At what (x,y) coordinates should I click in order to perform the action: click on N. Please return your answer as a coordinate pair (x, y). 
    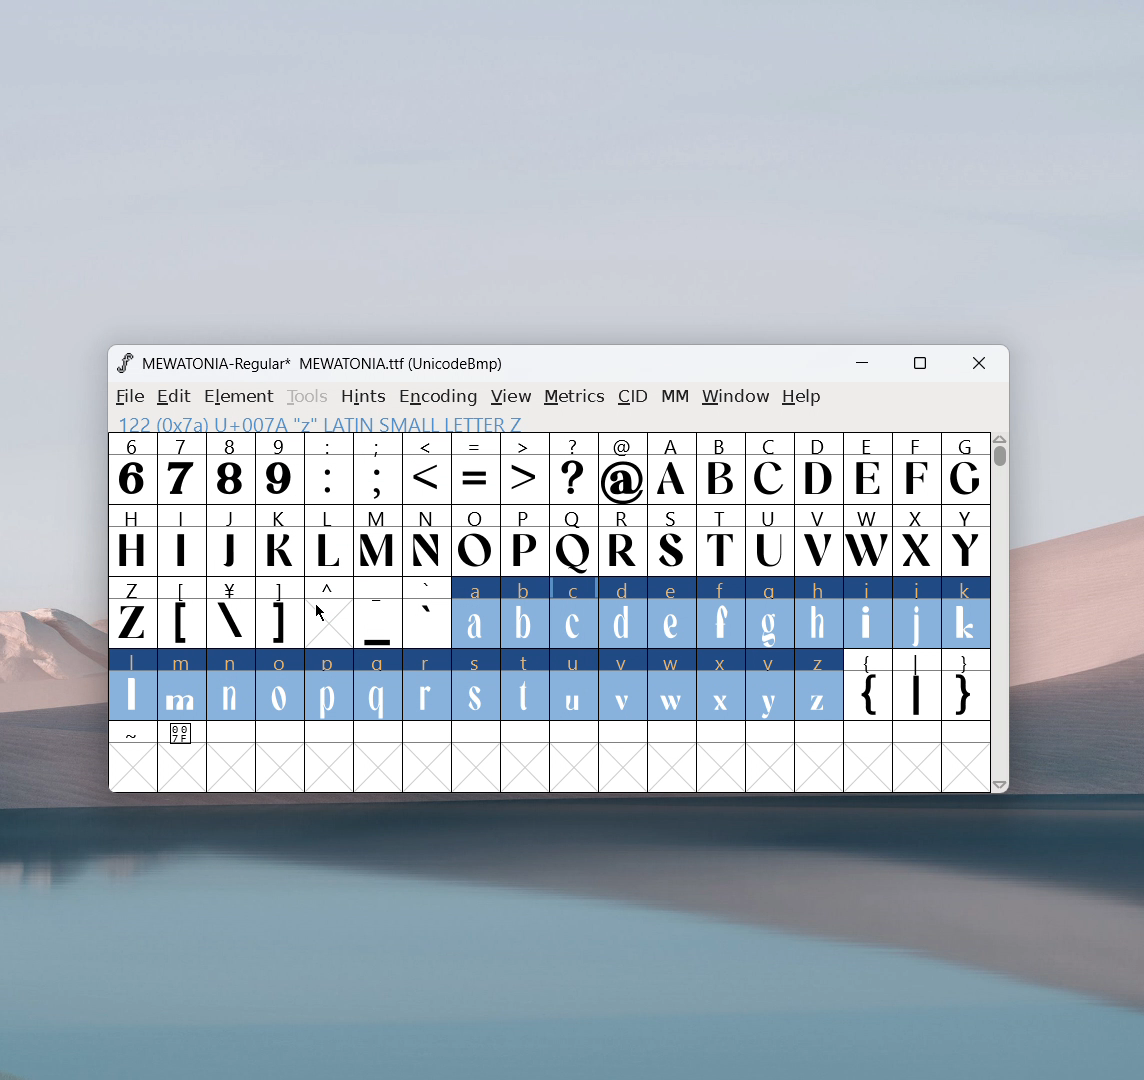
    Looking at the image, I should click on (427, 540).